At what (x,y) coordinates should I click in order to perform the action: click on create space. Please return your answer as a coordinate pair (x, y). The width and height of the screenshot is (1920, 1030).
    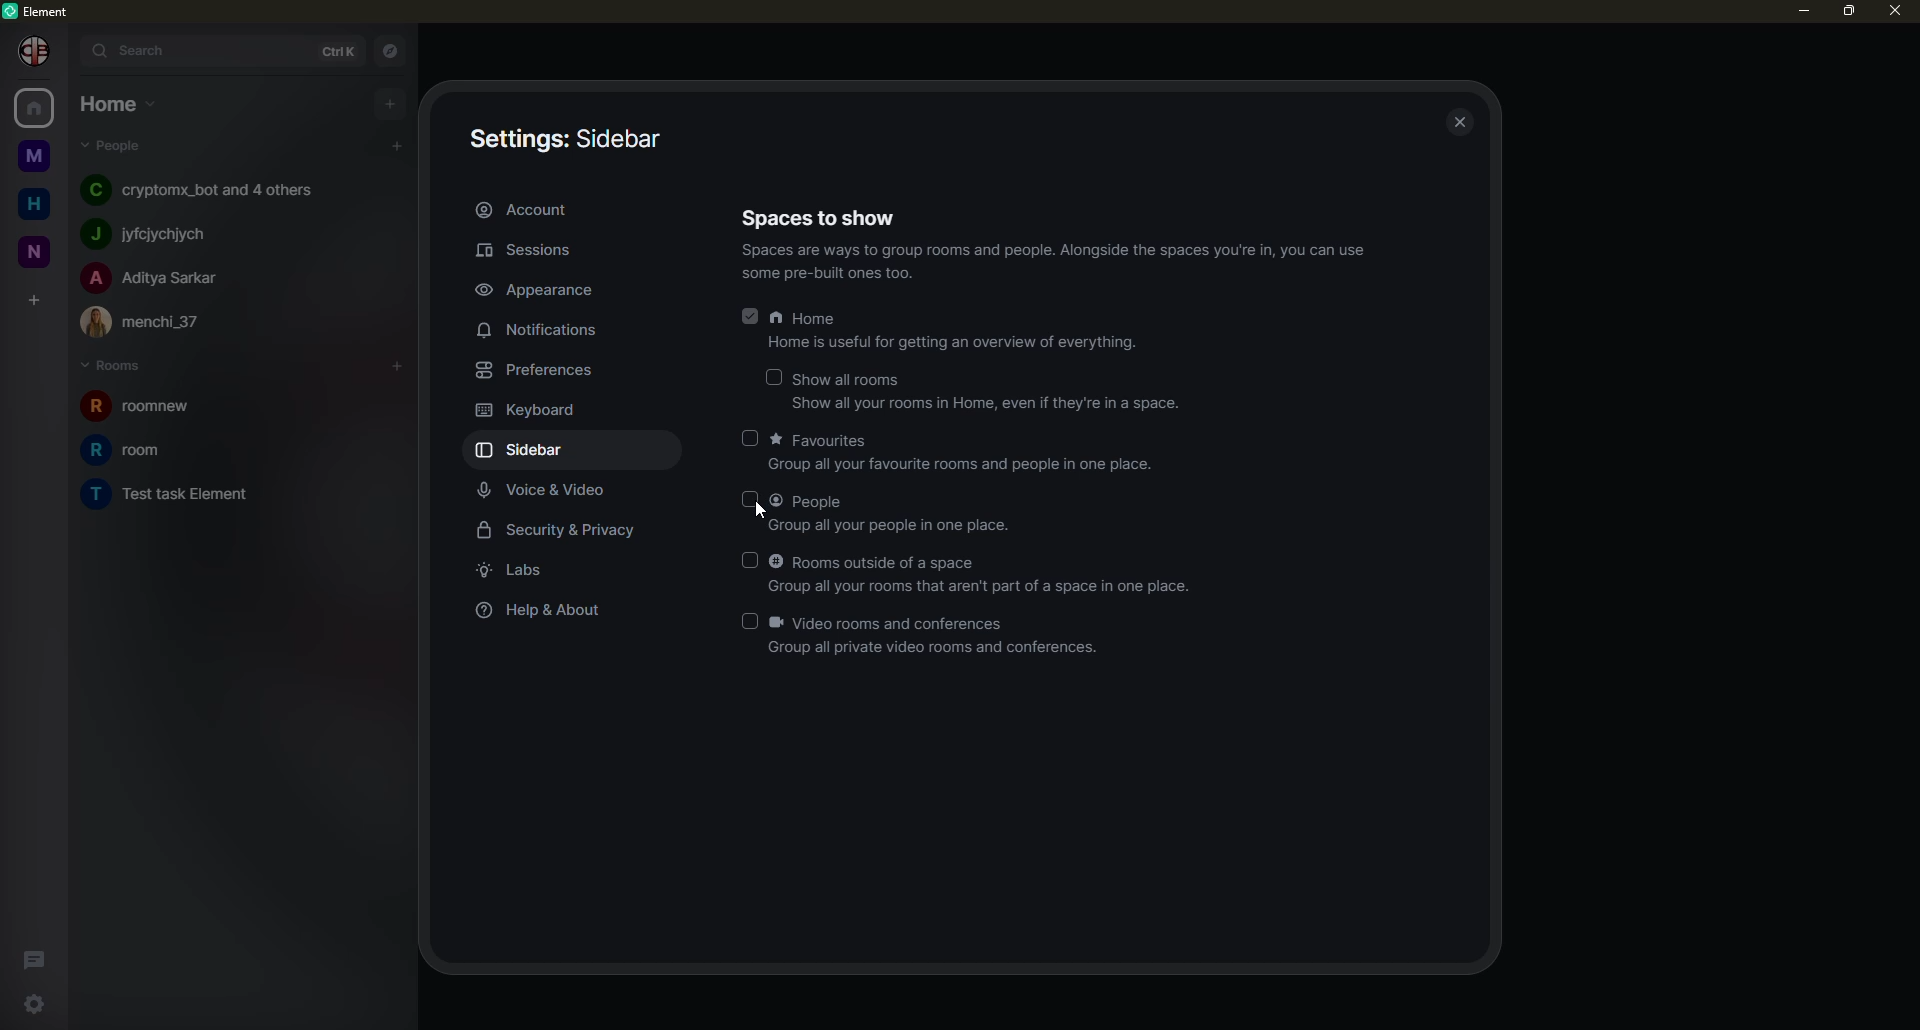
    Looking at the image, I should click on (32, 298).